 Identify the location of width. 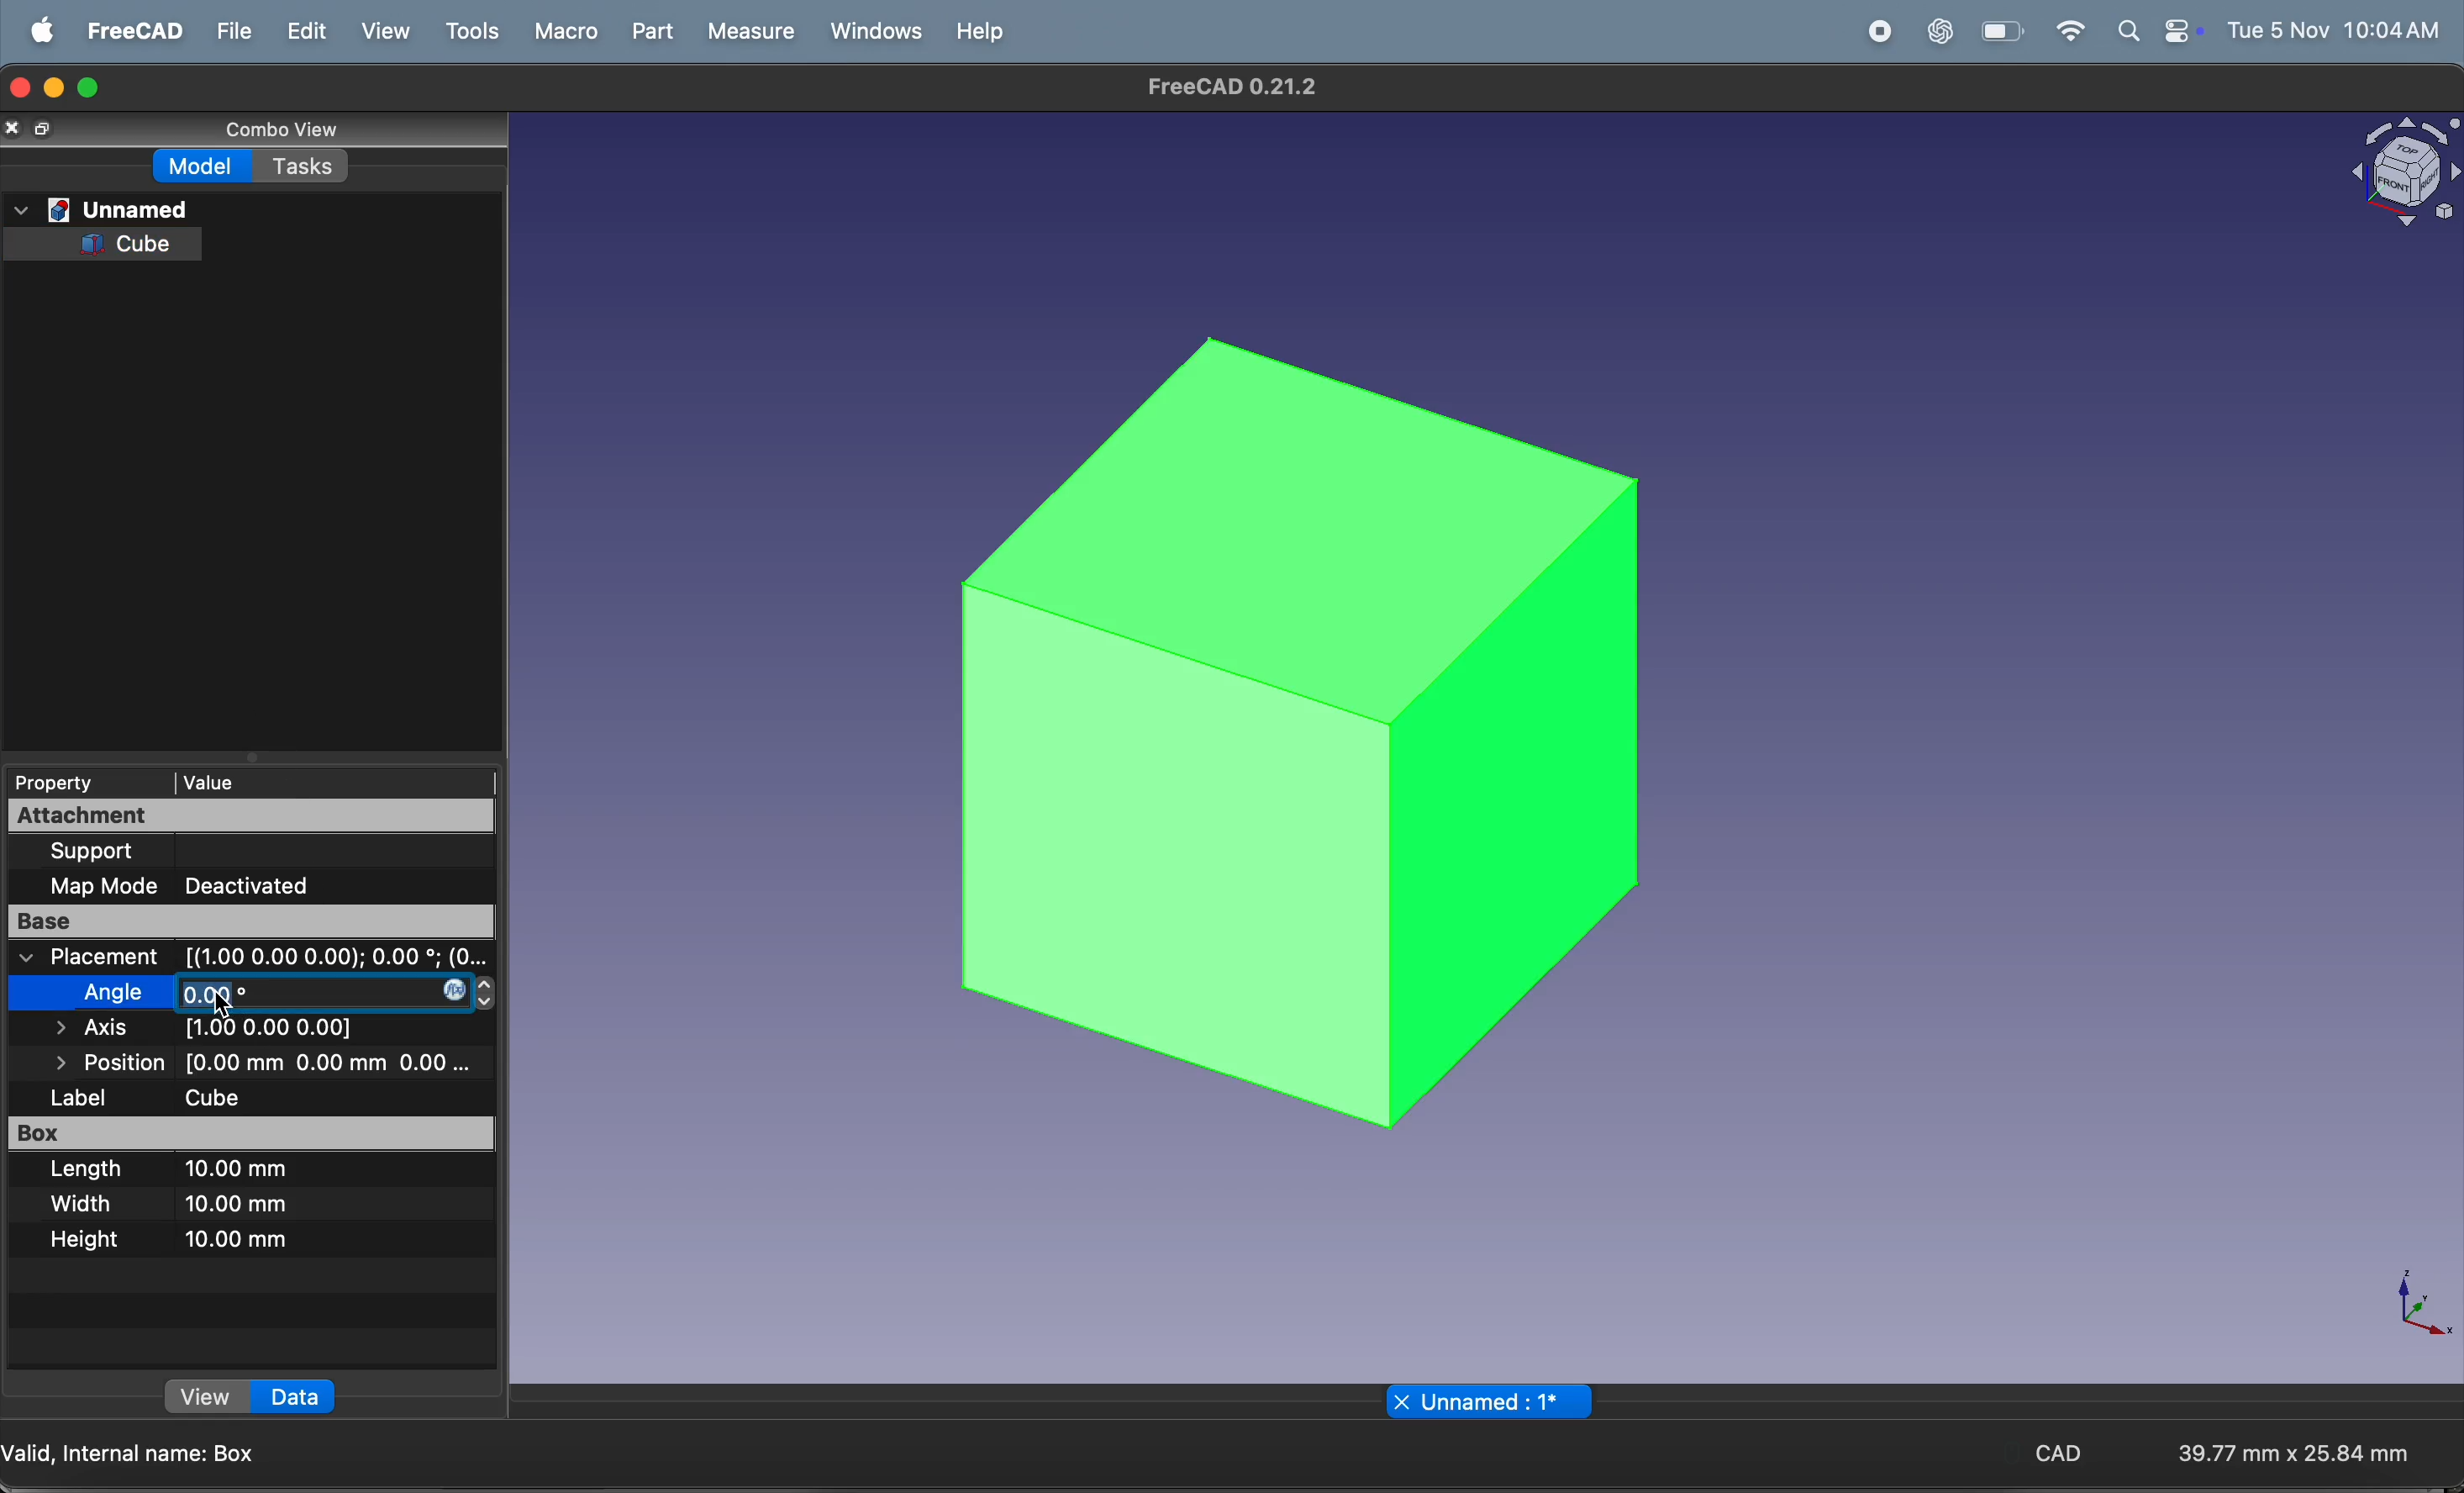
(78, 1207).